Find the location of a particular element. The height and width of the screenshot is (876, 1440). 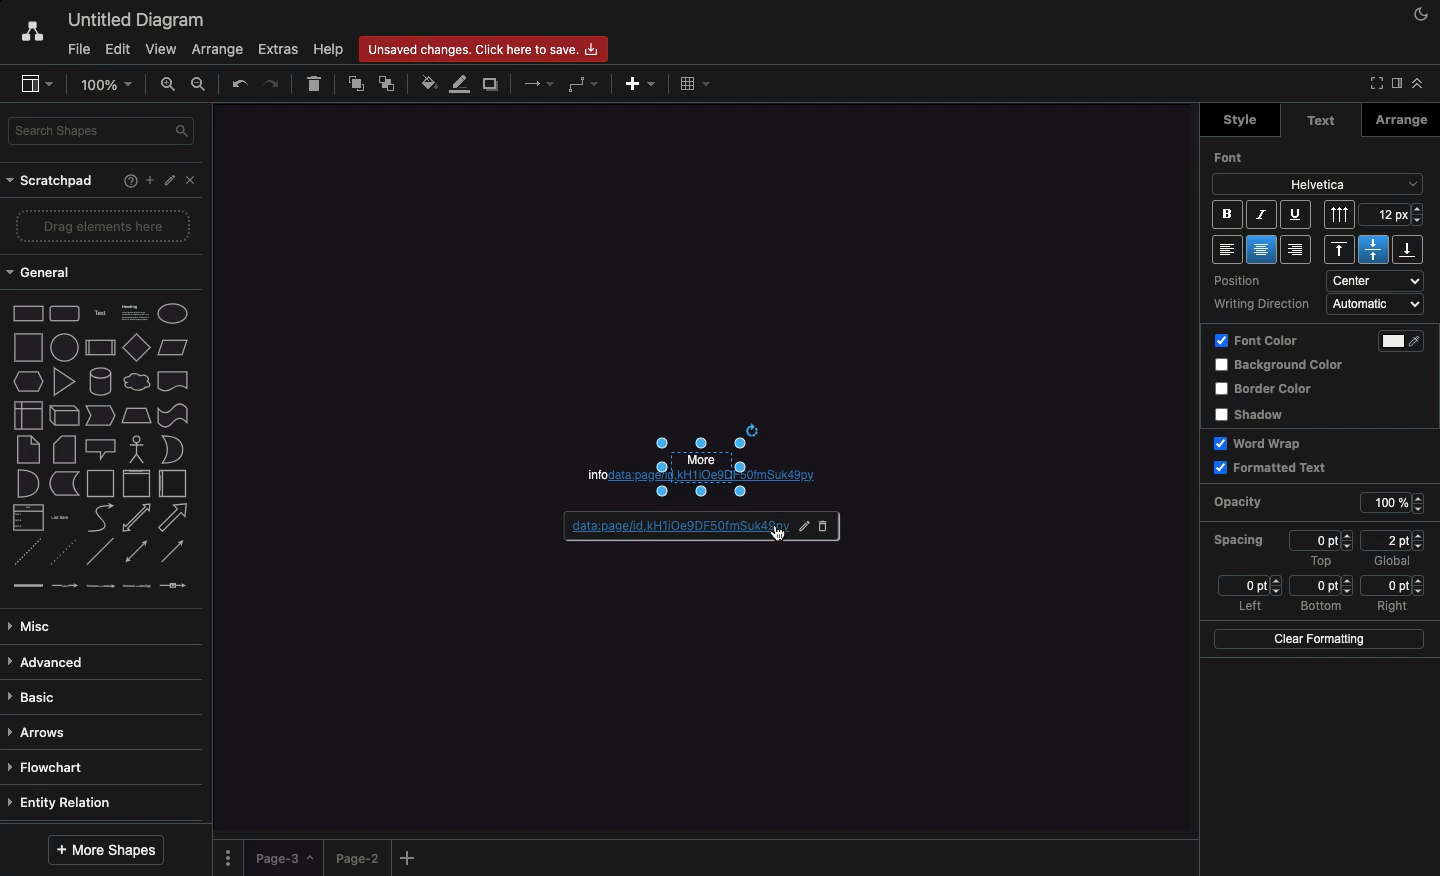

Fill  is located at coordinates (427, 81).